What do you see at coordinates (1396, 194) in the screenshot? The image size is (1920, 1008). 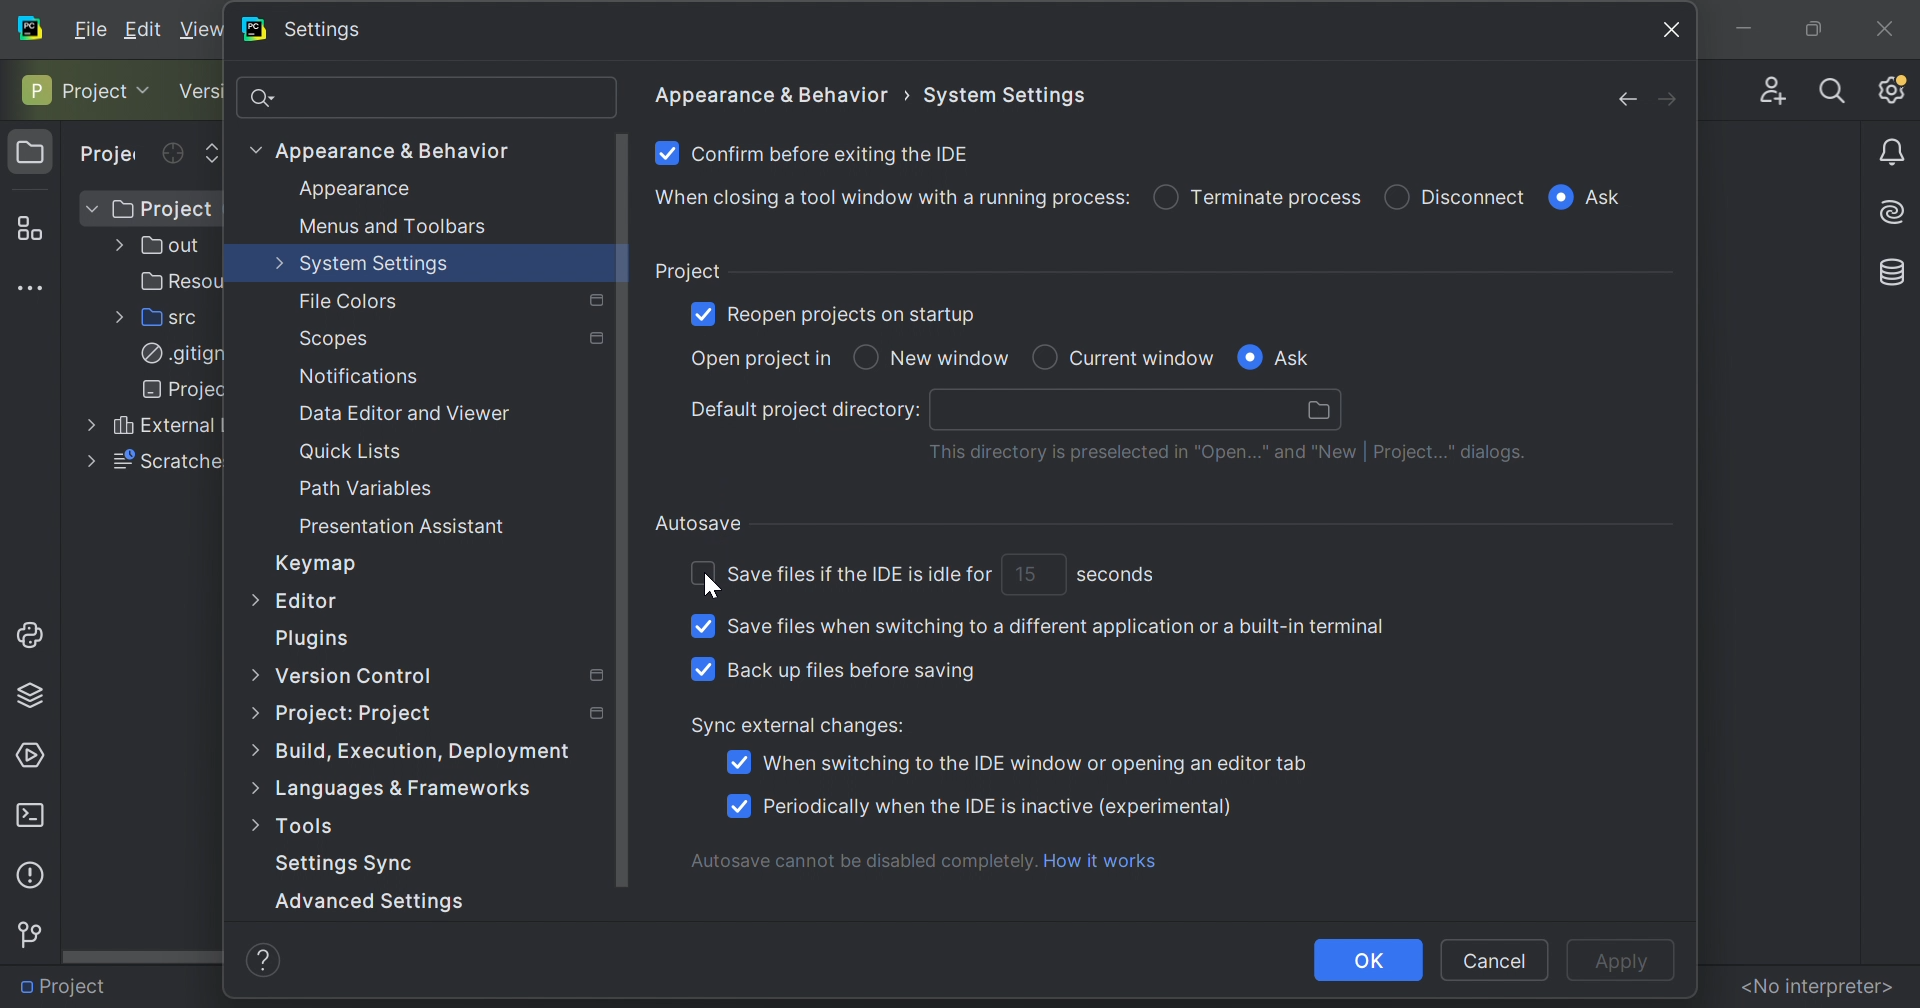 I see `Checkbox` at bounding box center [1396, 194].